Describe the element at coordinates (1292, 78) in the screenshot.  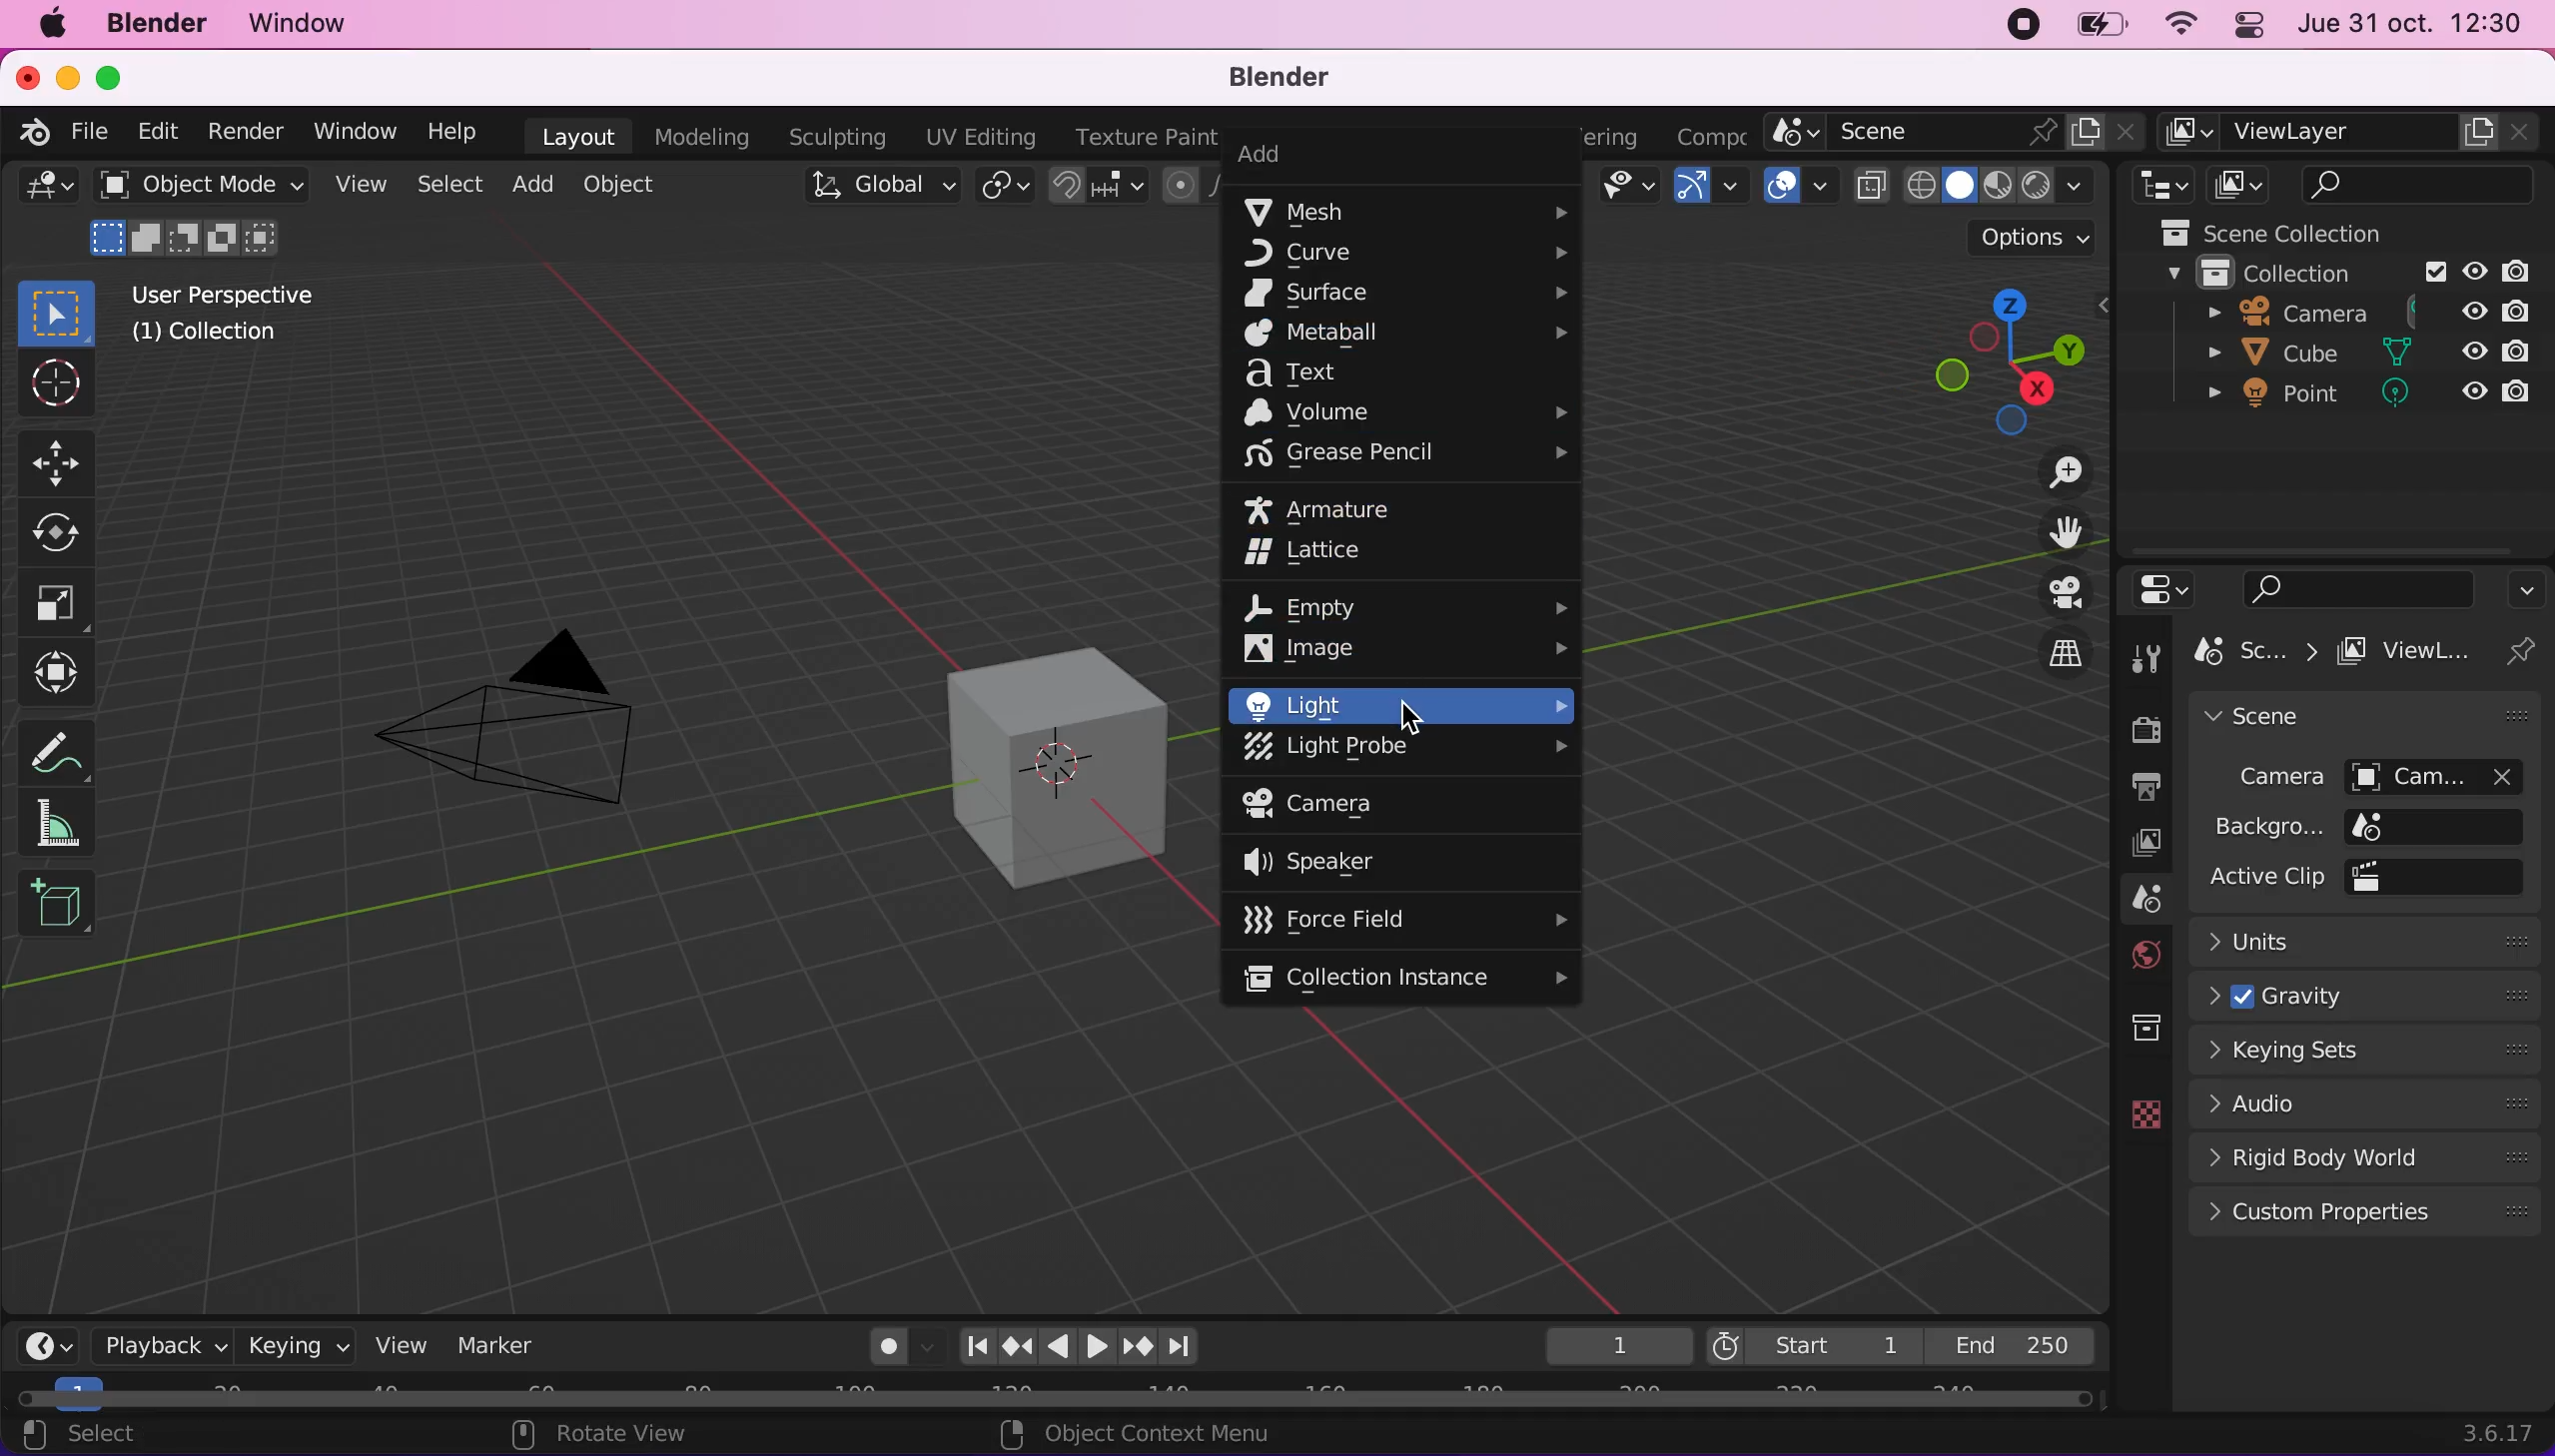
I see `blender` at that location.